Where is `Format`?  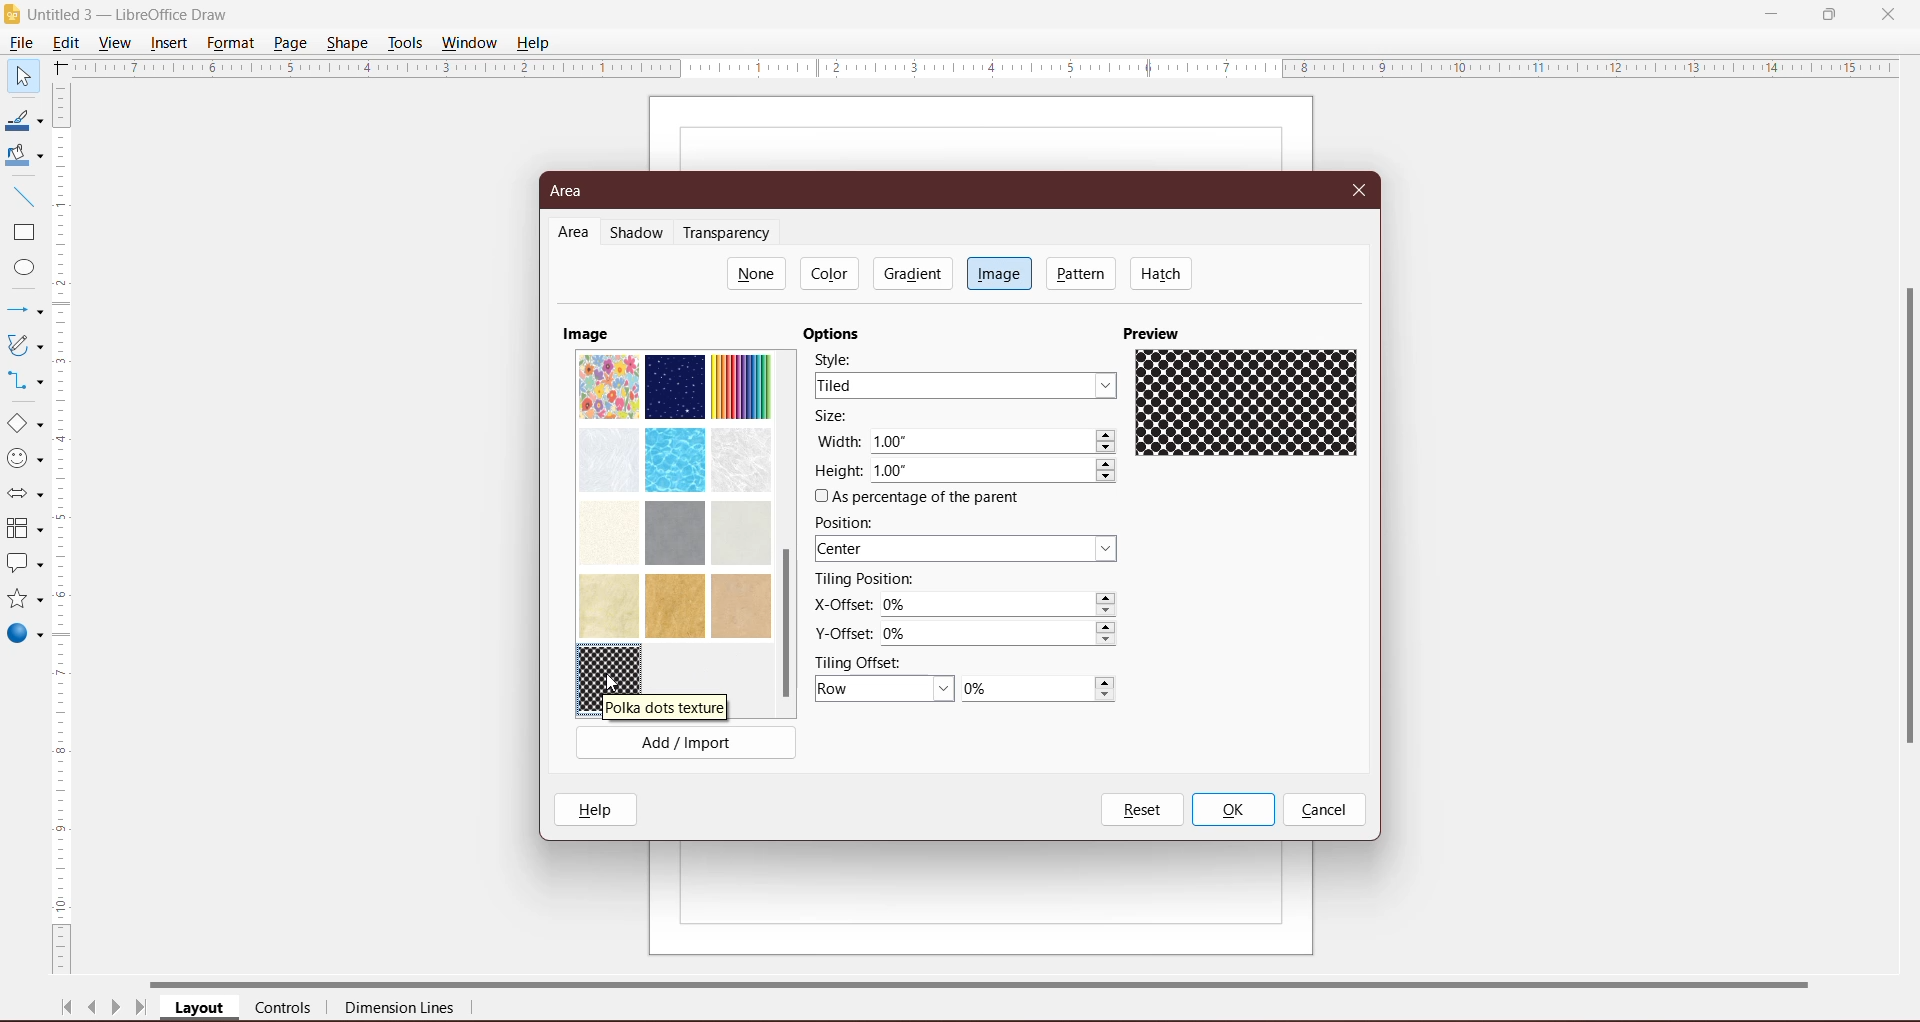
Format is located at coordinates (230, 43).